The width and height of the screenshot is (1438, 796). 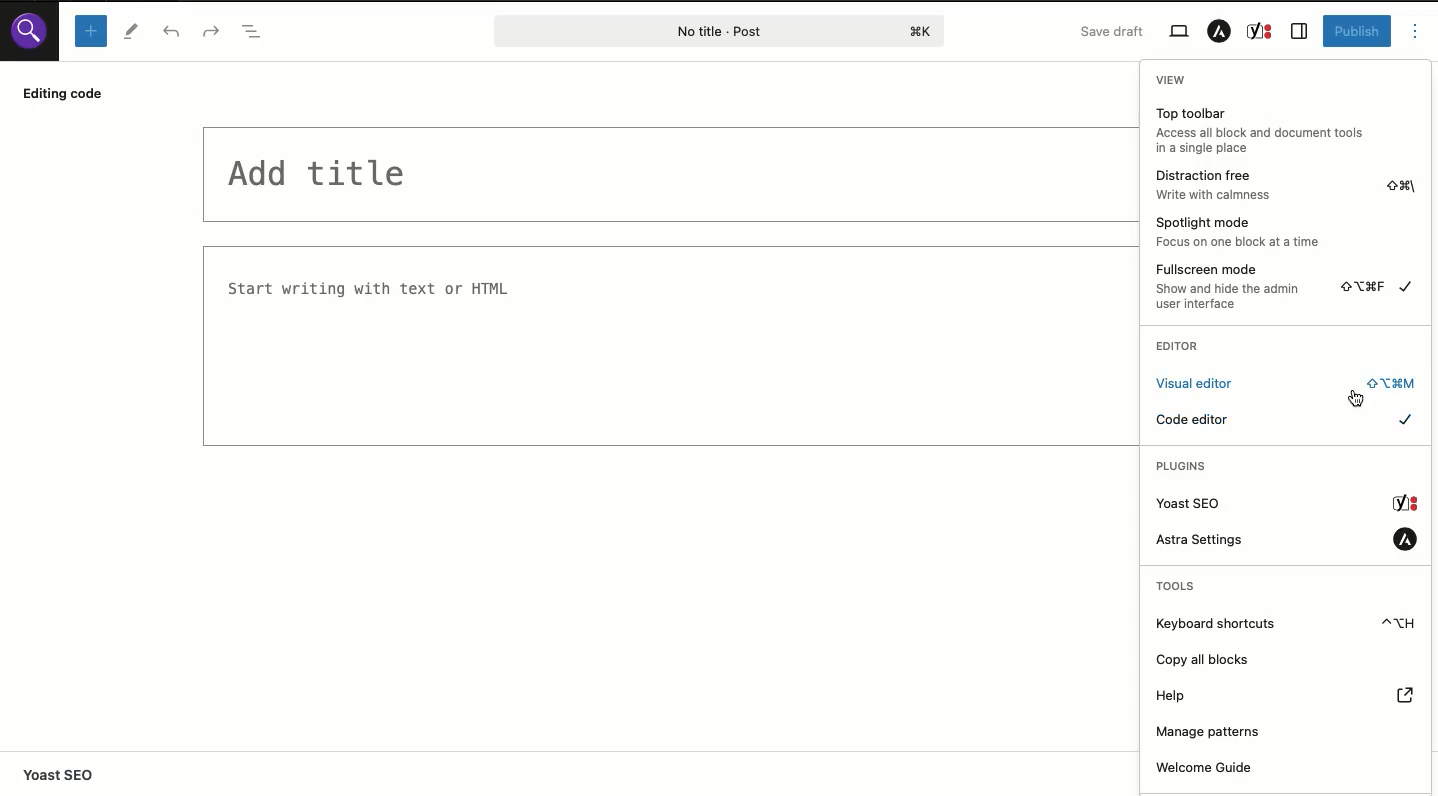 What do you see at coordinates (1211, 768) in the screenshot?
I see `Welcome guide` at bounding box center [1211, 768].